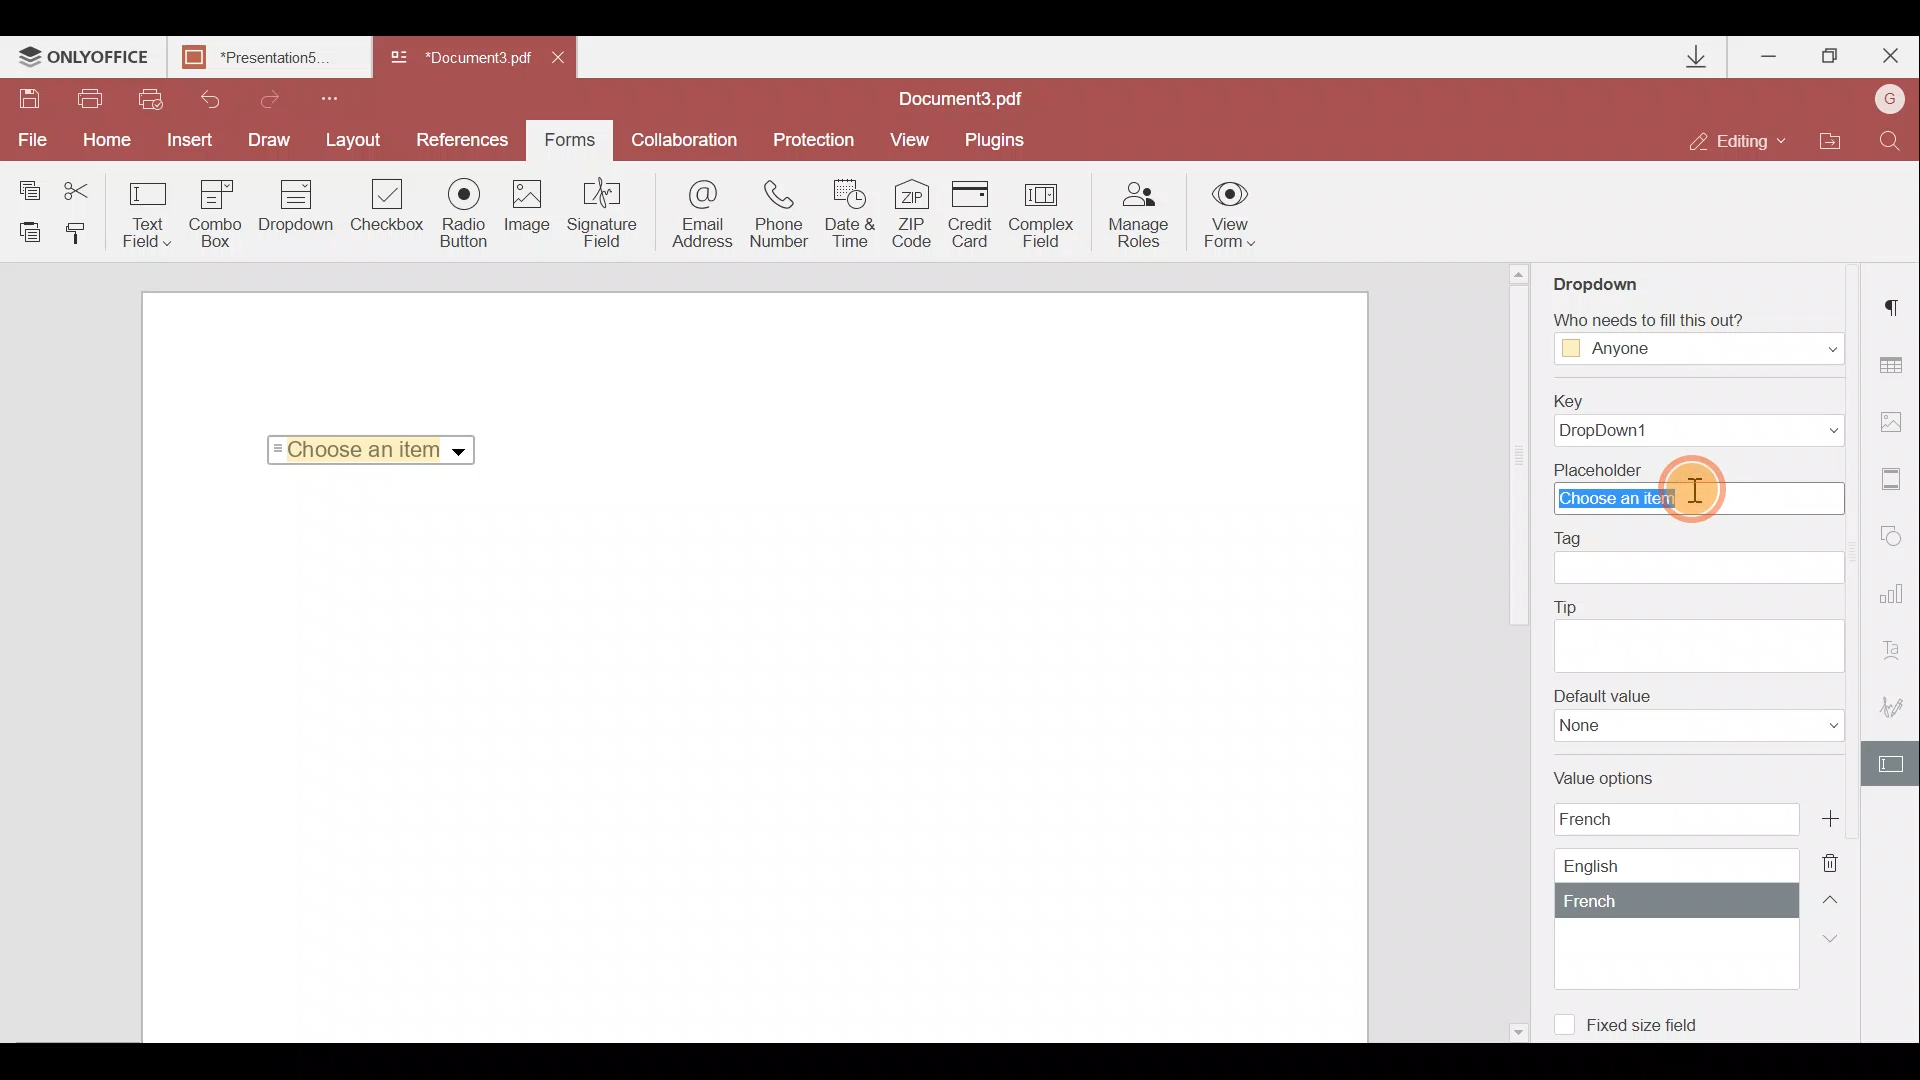  I want to click on Maximize, so click(1831, 56).